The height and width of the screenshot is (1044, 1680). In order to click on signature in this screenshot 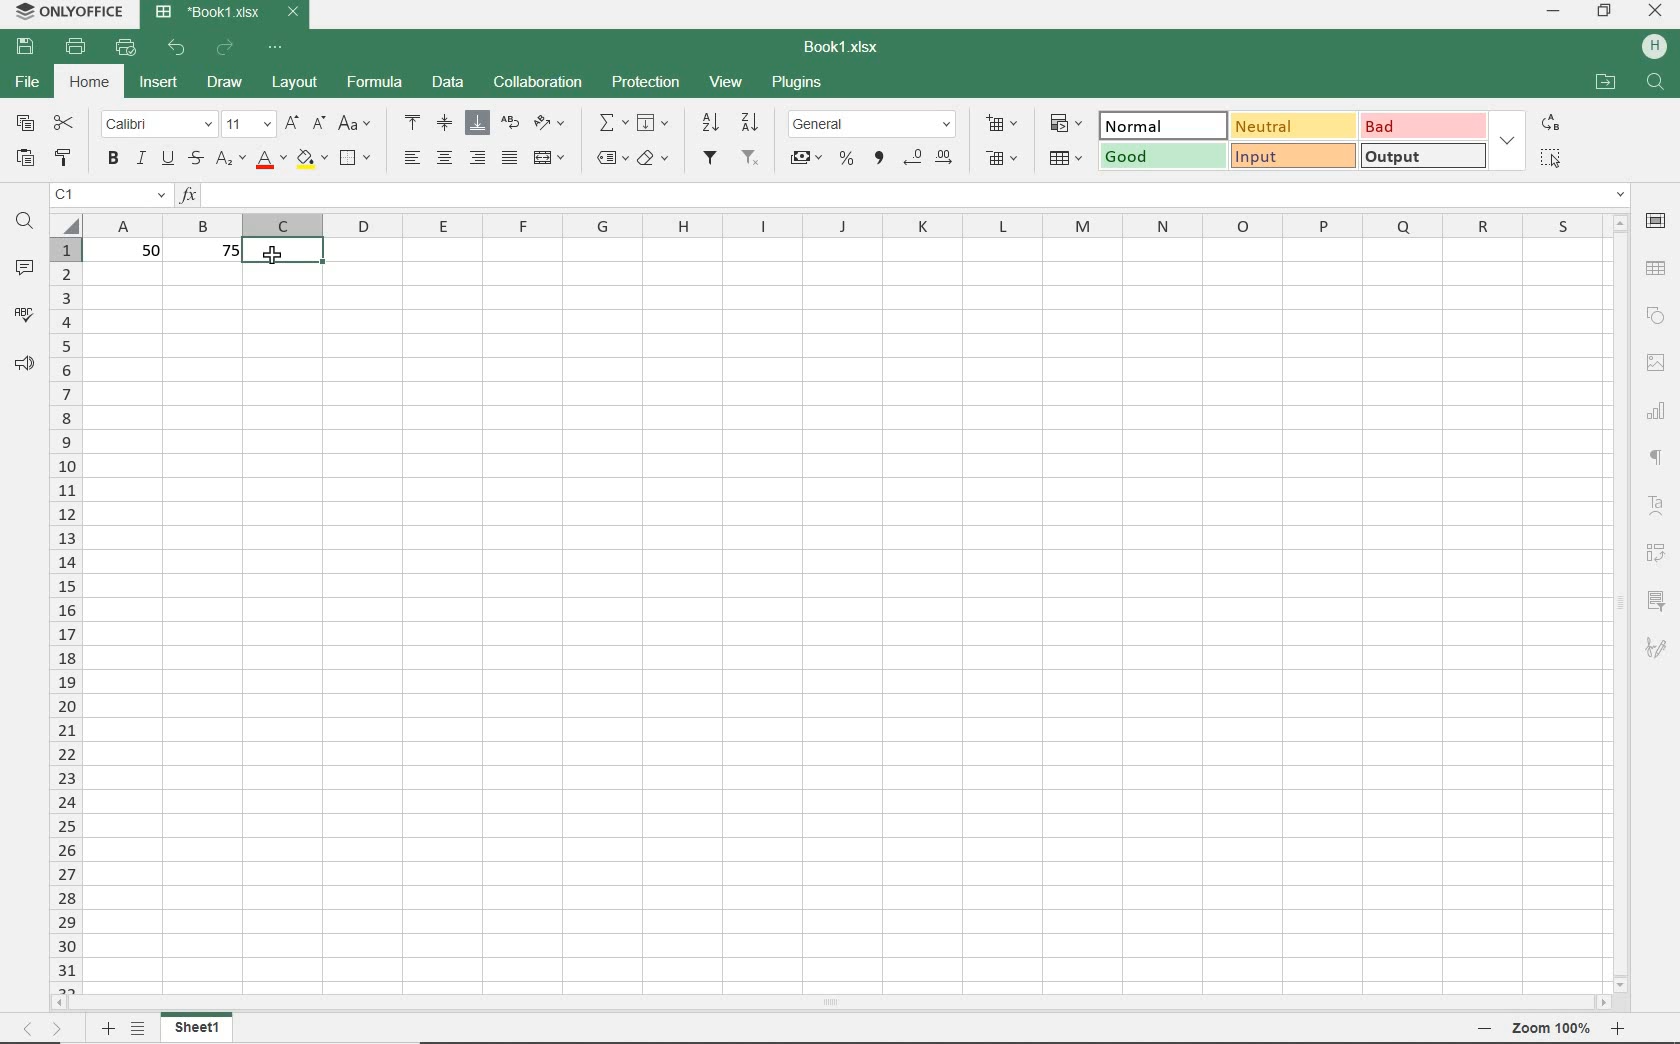, I will do `click(1657, 647)`.